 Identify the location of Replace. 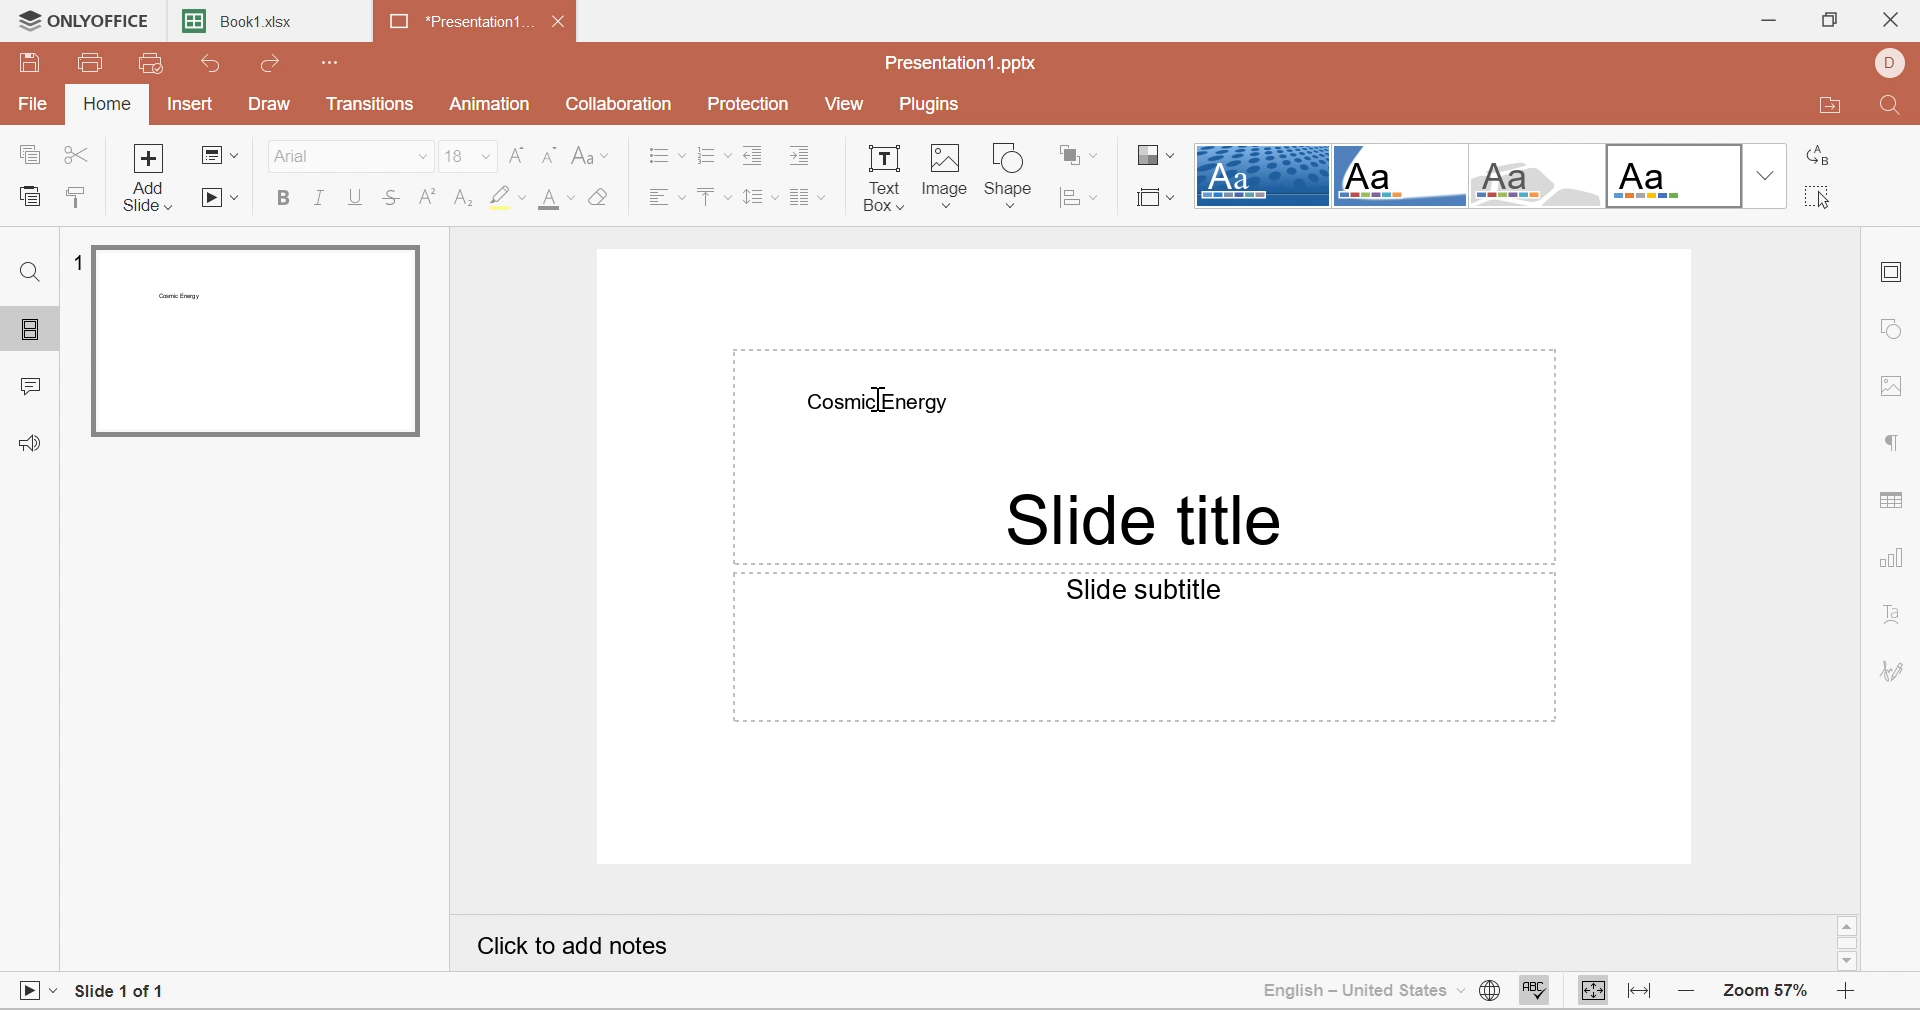
(1823, 155).